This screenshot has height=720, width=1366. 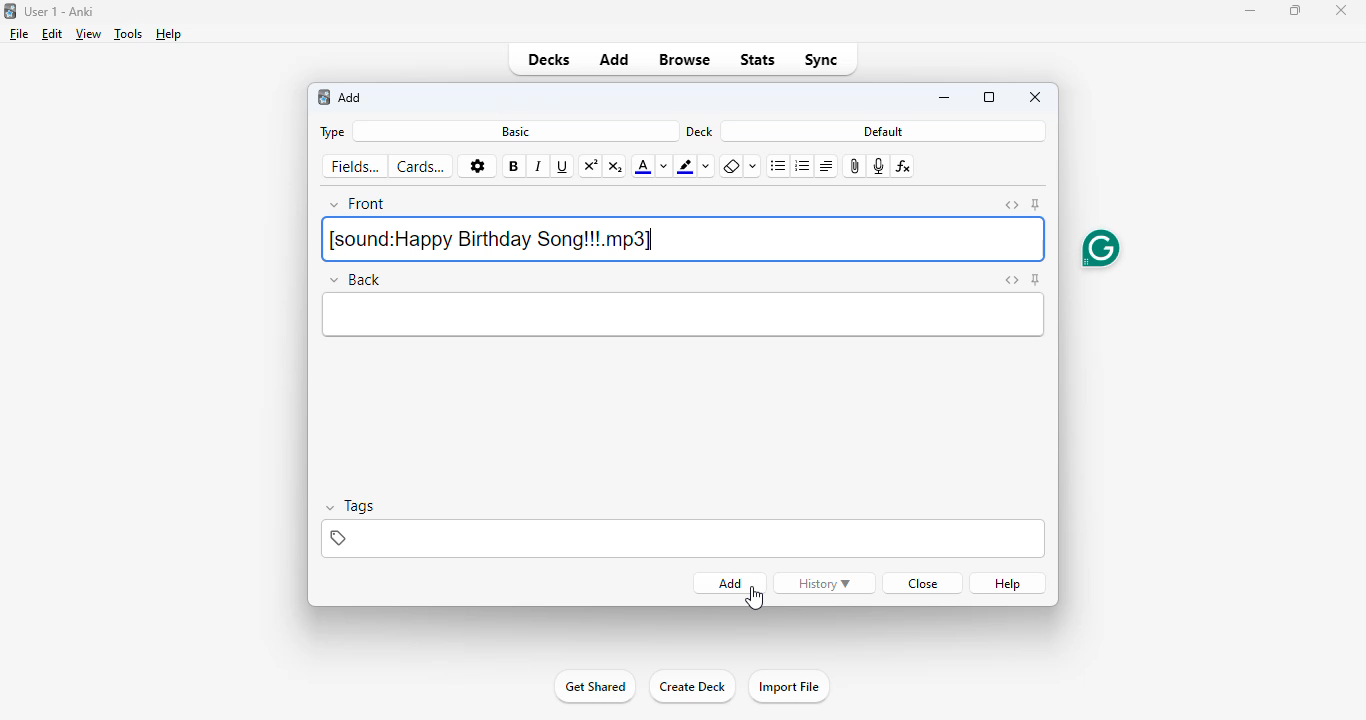 I want to click on text coloe, so click(x=643, y=166).